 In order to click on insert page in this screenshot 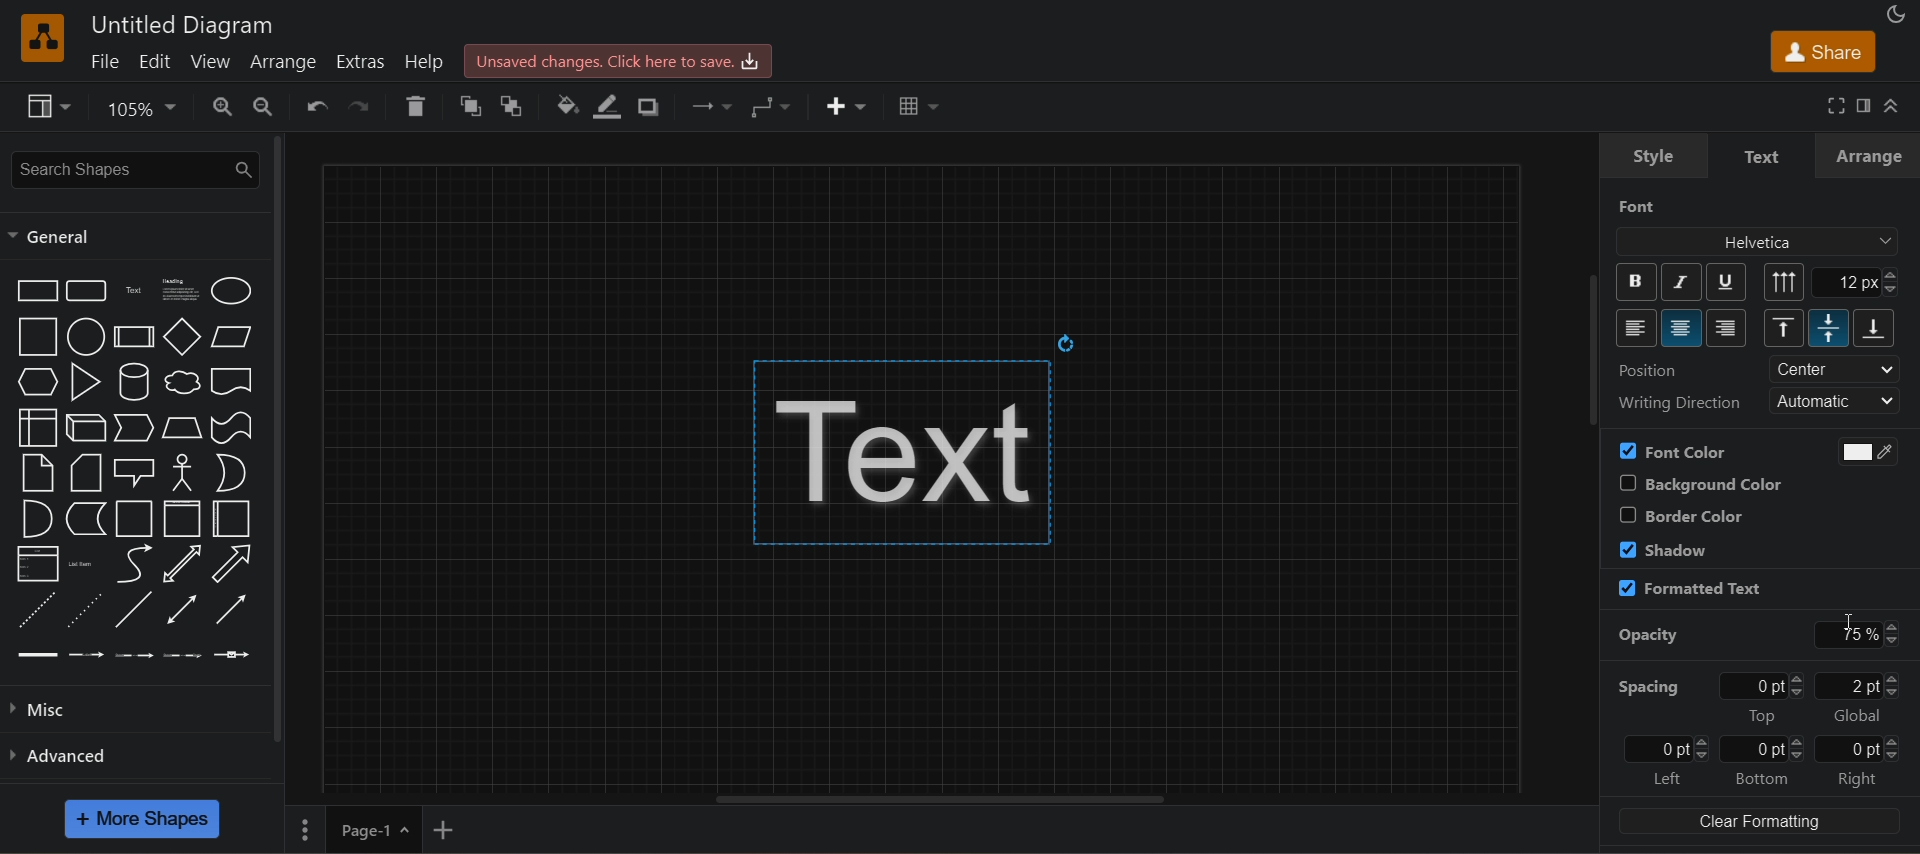, I will do `click(443, 830)`.